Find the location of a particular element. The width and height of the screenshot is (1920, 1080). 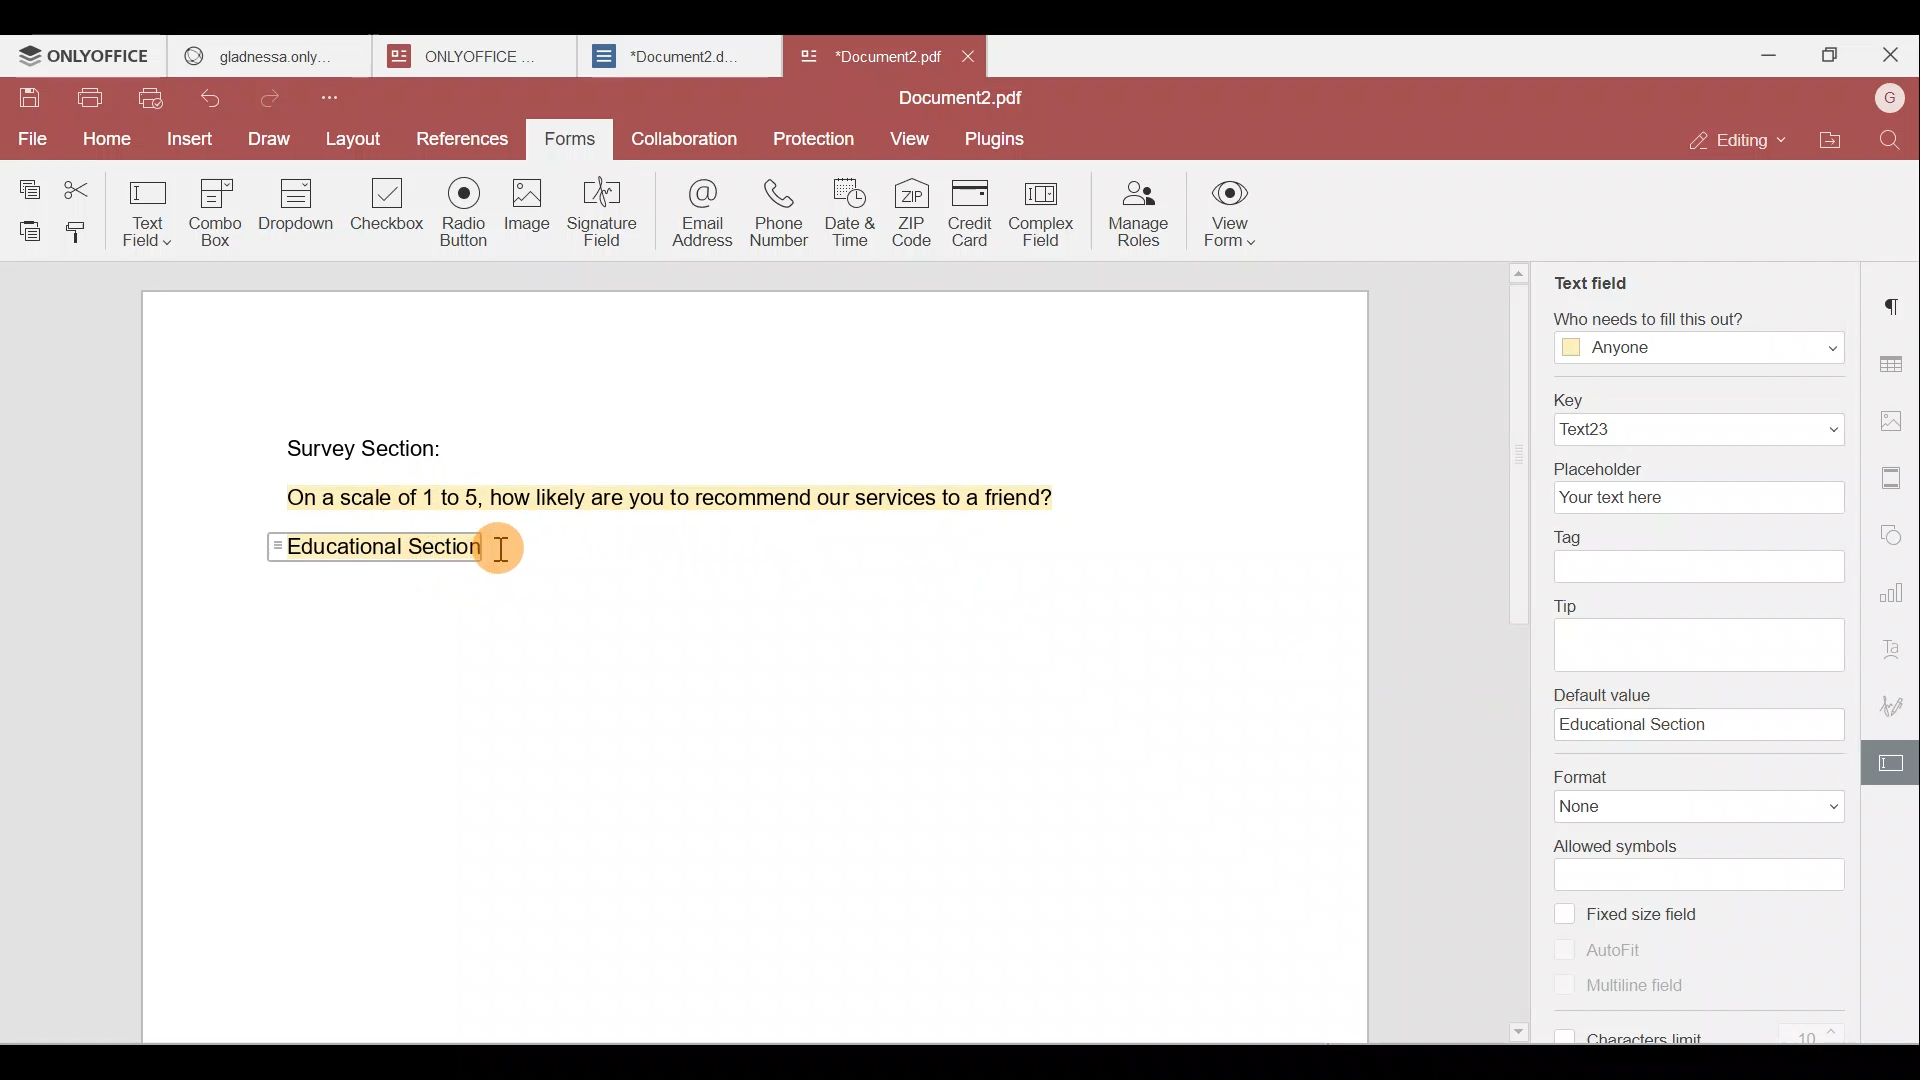

Copy is located at coordinates (28, 181).